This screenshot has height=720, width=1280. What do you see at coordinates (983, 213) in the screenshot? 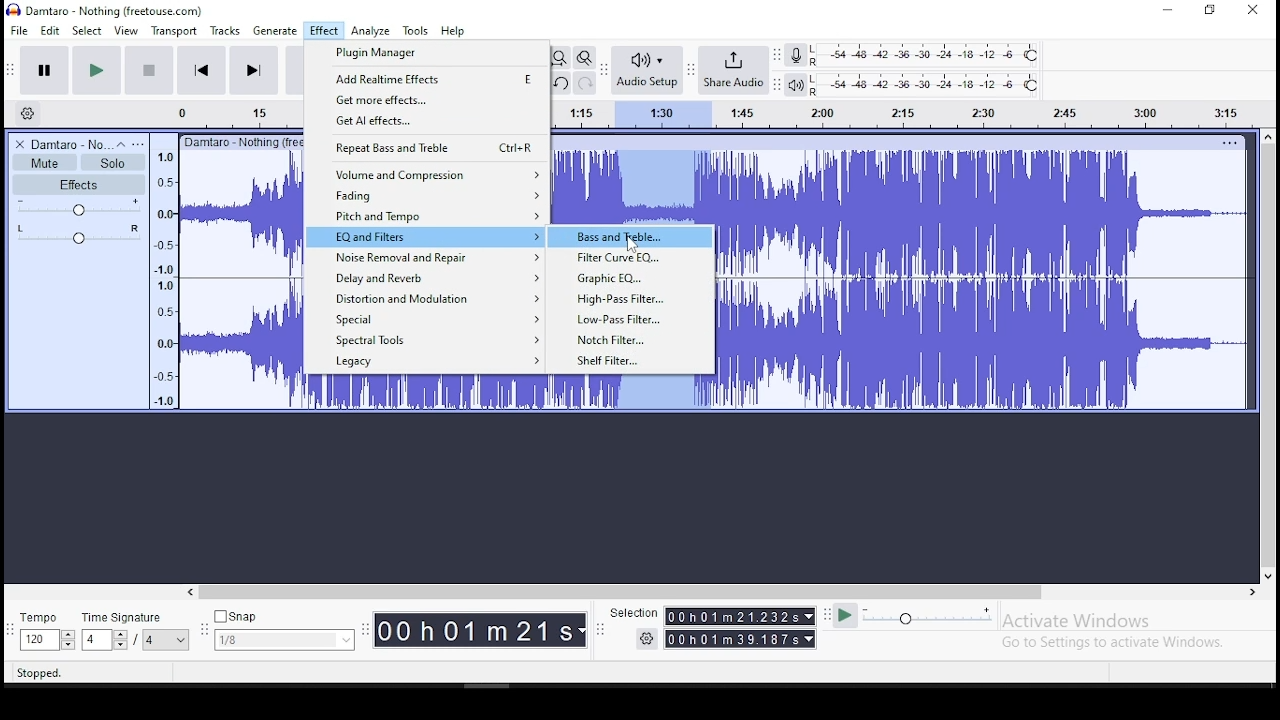
I see `audio track` at bounding box center [983, 213].